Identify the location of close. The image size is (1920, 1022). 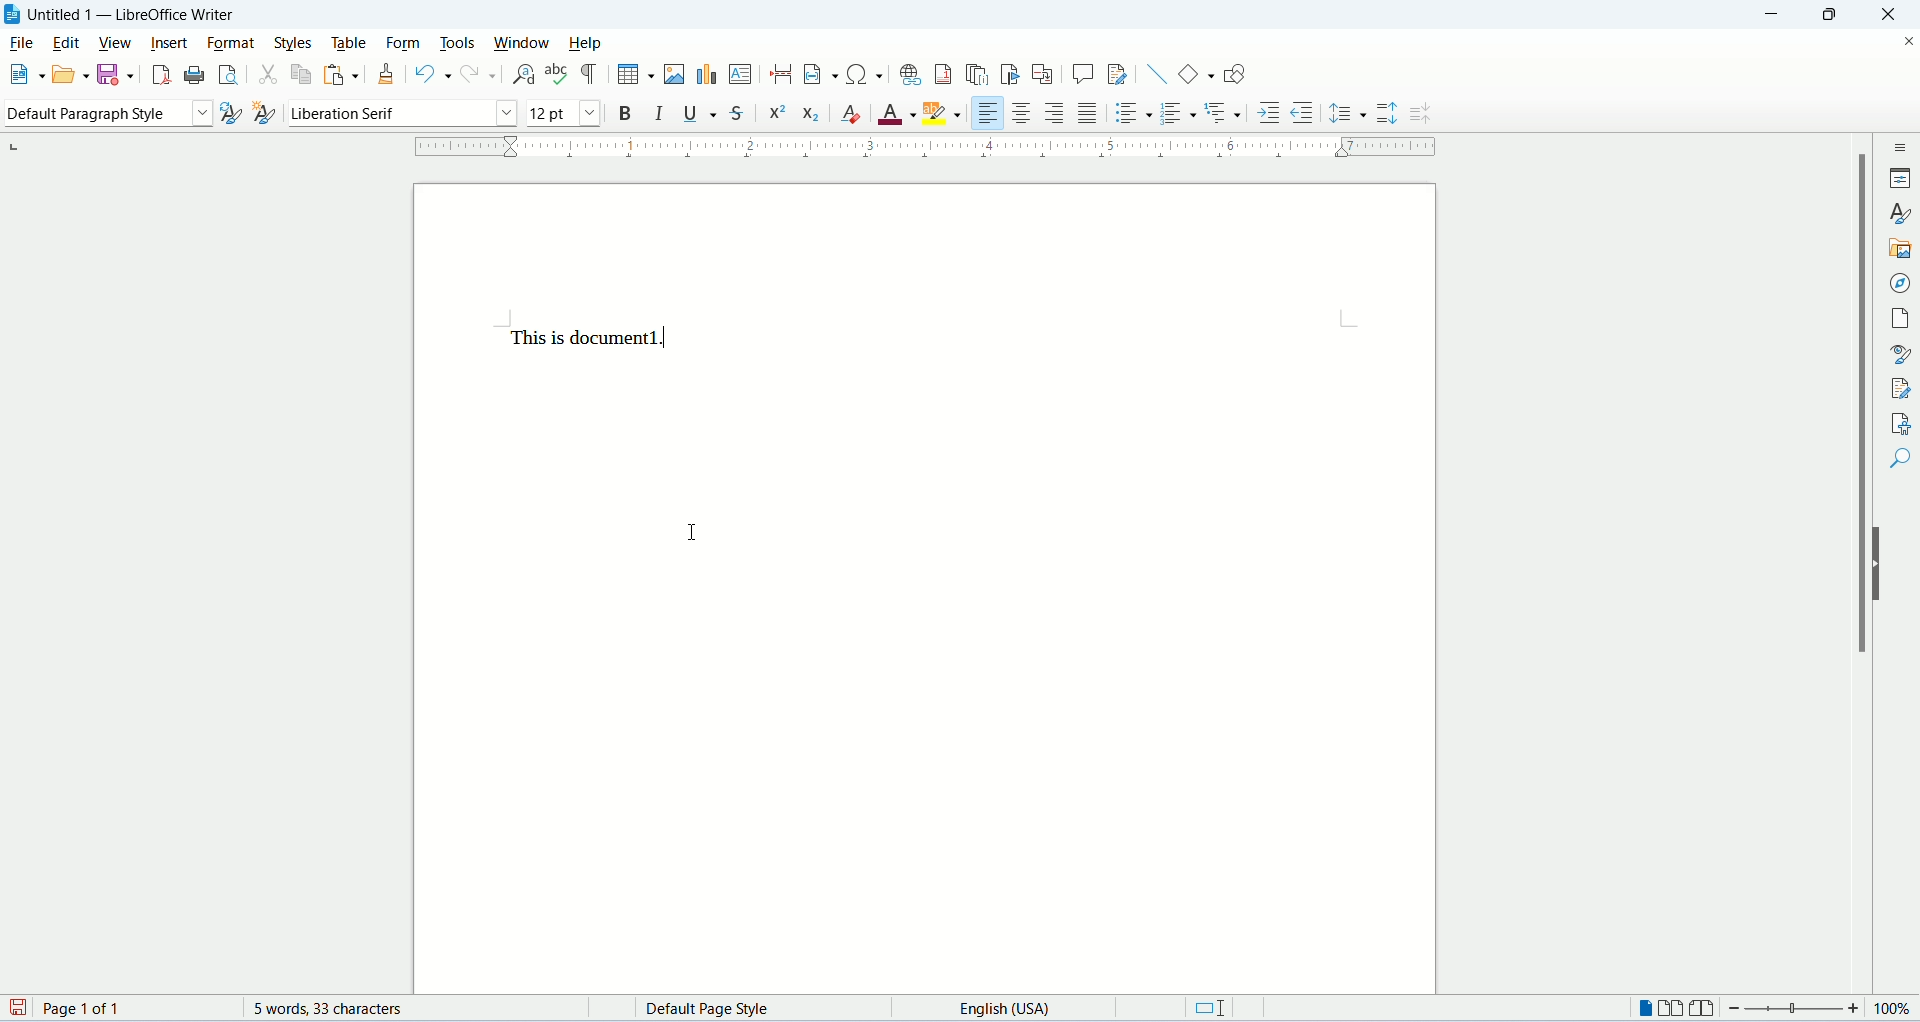
(1895, 14).